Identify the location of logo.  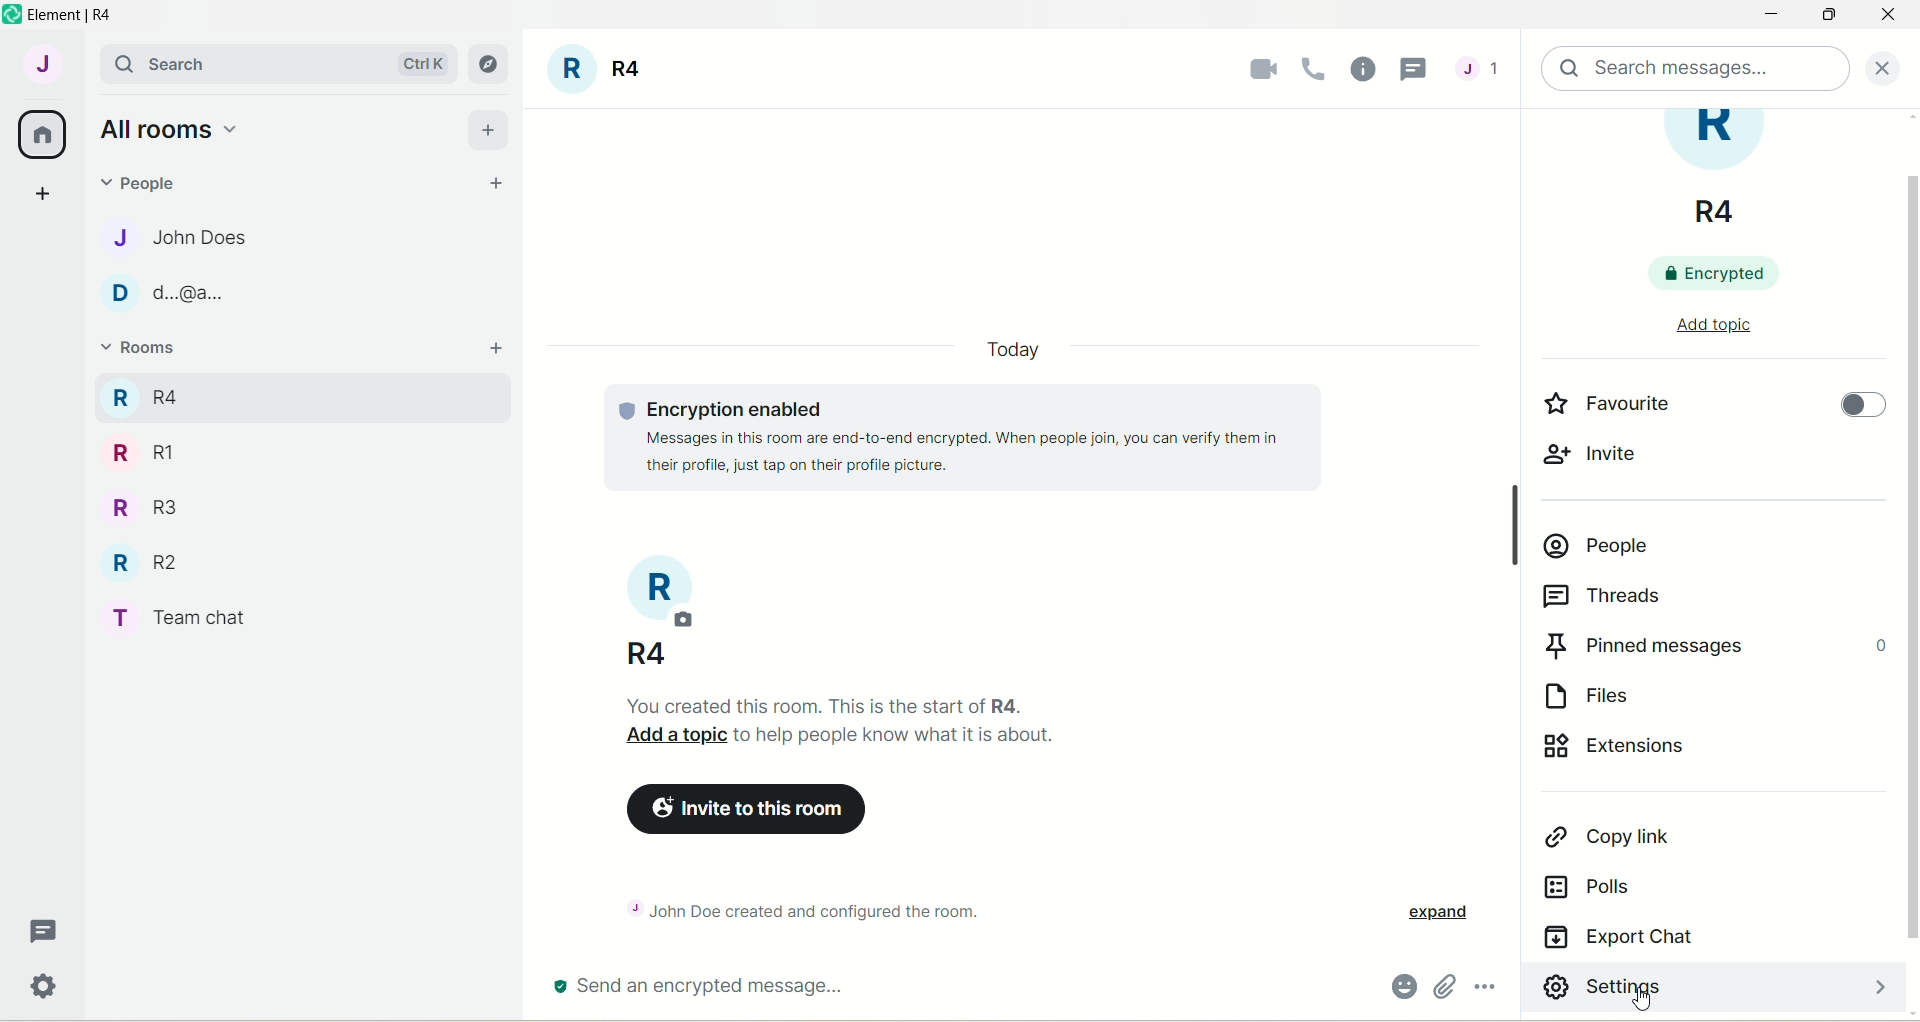
(12, 15).